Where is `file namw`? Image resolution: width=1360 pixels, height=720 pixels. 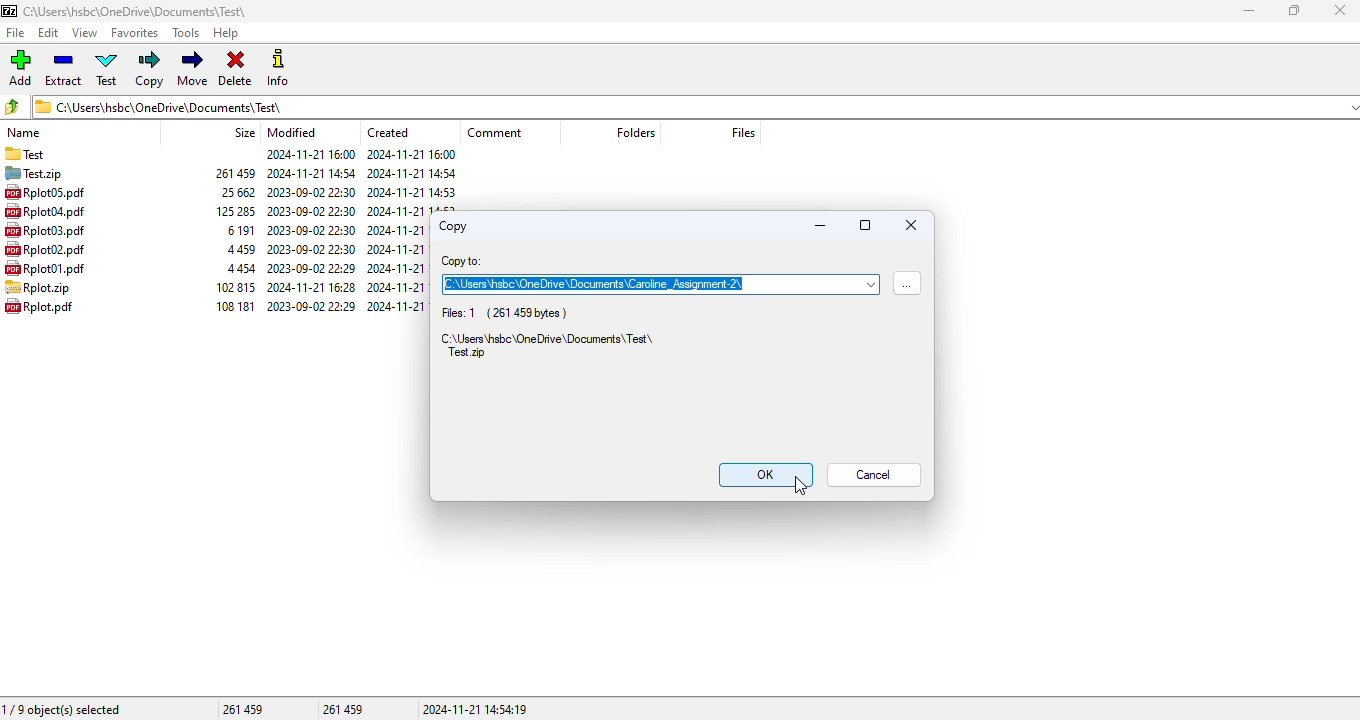 file namw is located at coordinates (44, 192).